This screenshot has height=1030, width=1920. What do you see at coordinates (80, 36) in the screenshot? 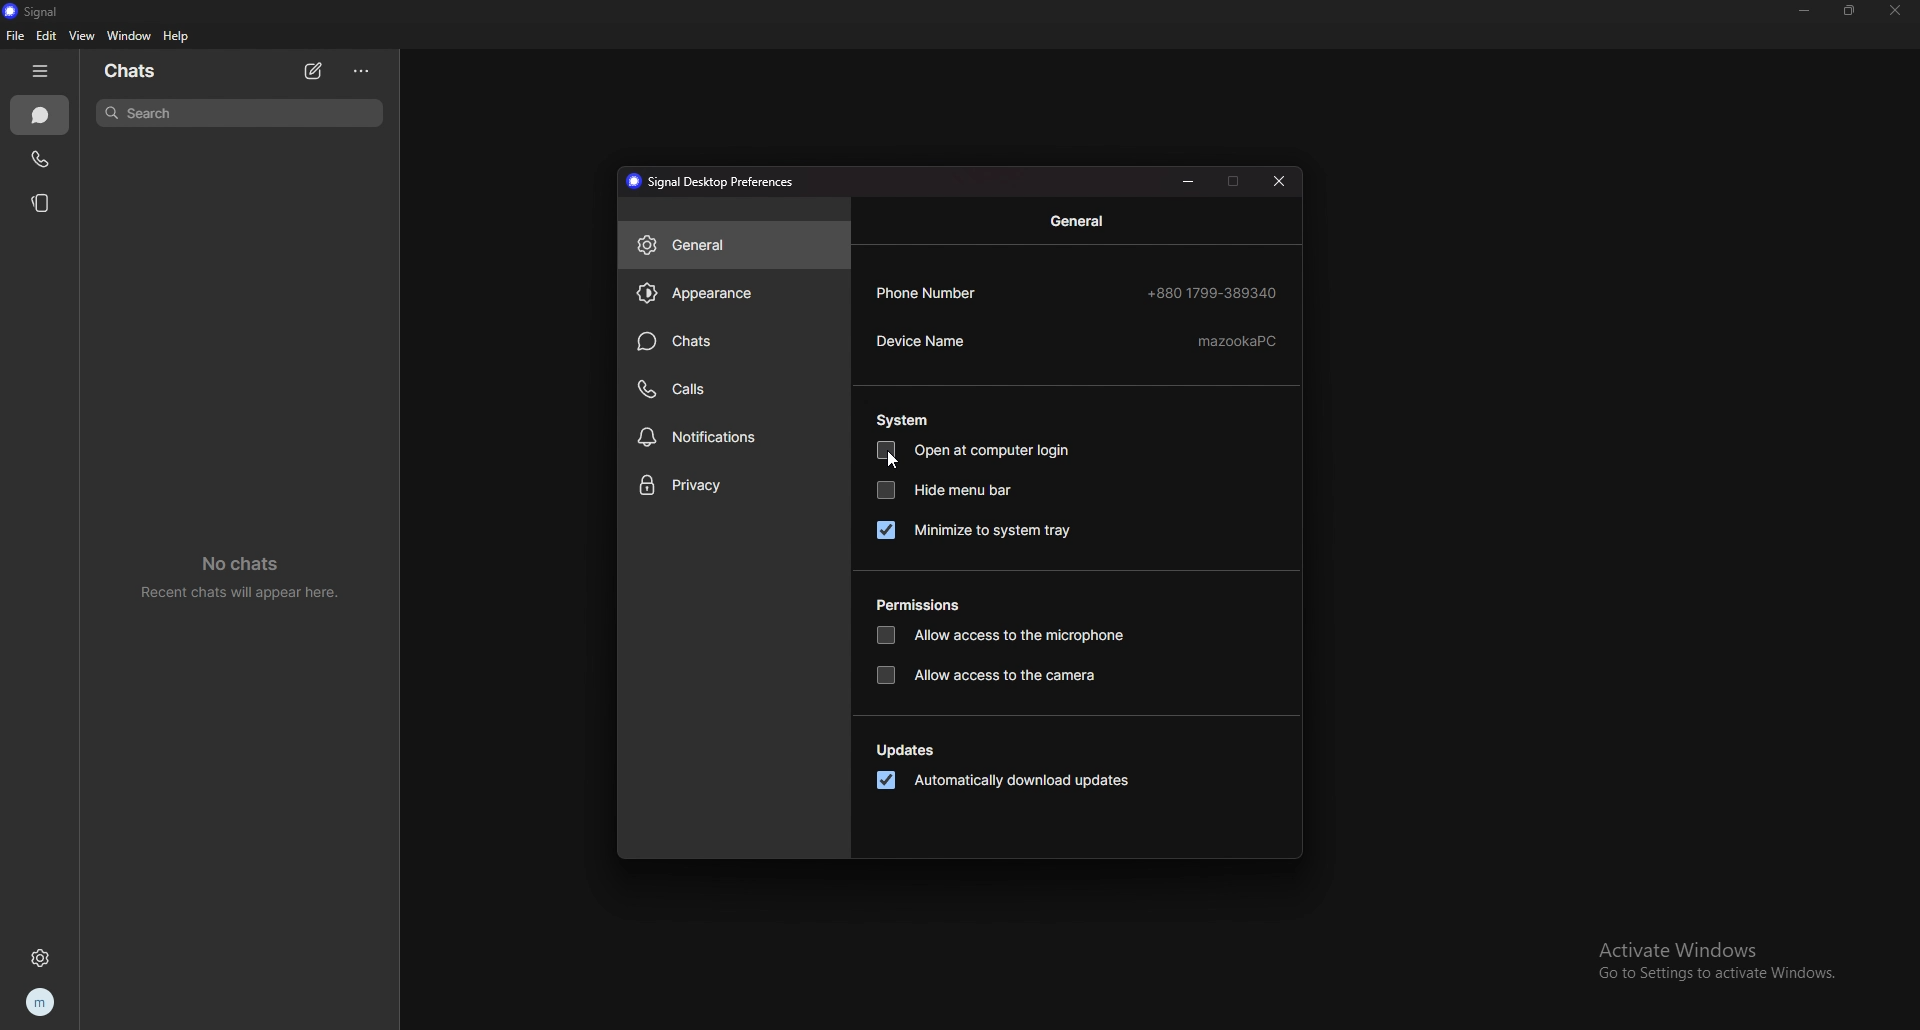
I see `view` at bounding box center [80, 36].